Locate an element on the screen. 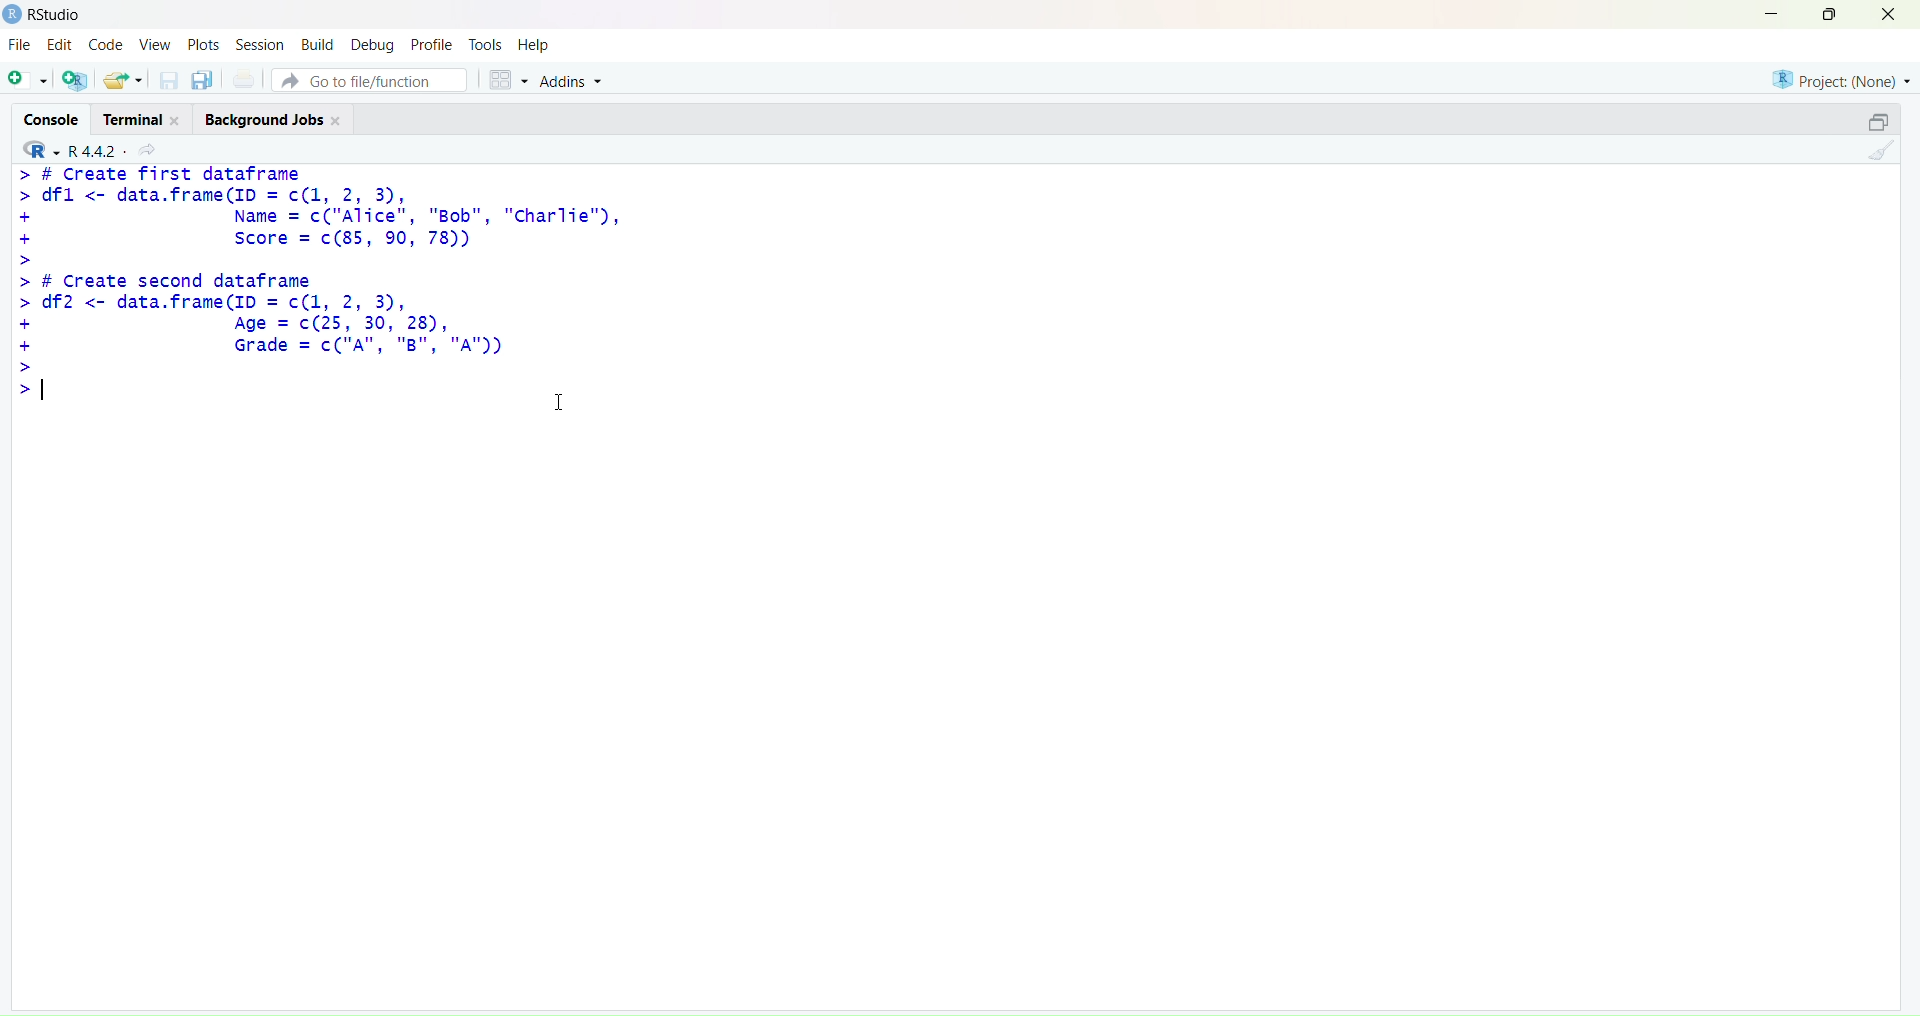  print is located at coordinates (243, 80).